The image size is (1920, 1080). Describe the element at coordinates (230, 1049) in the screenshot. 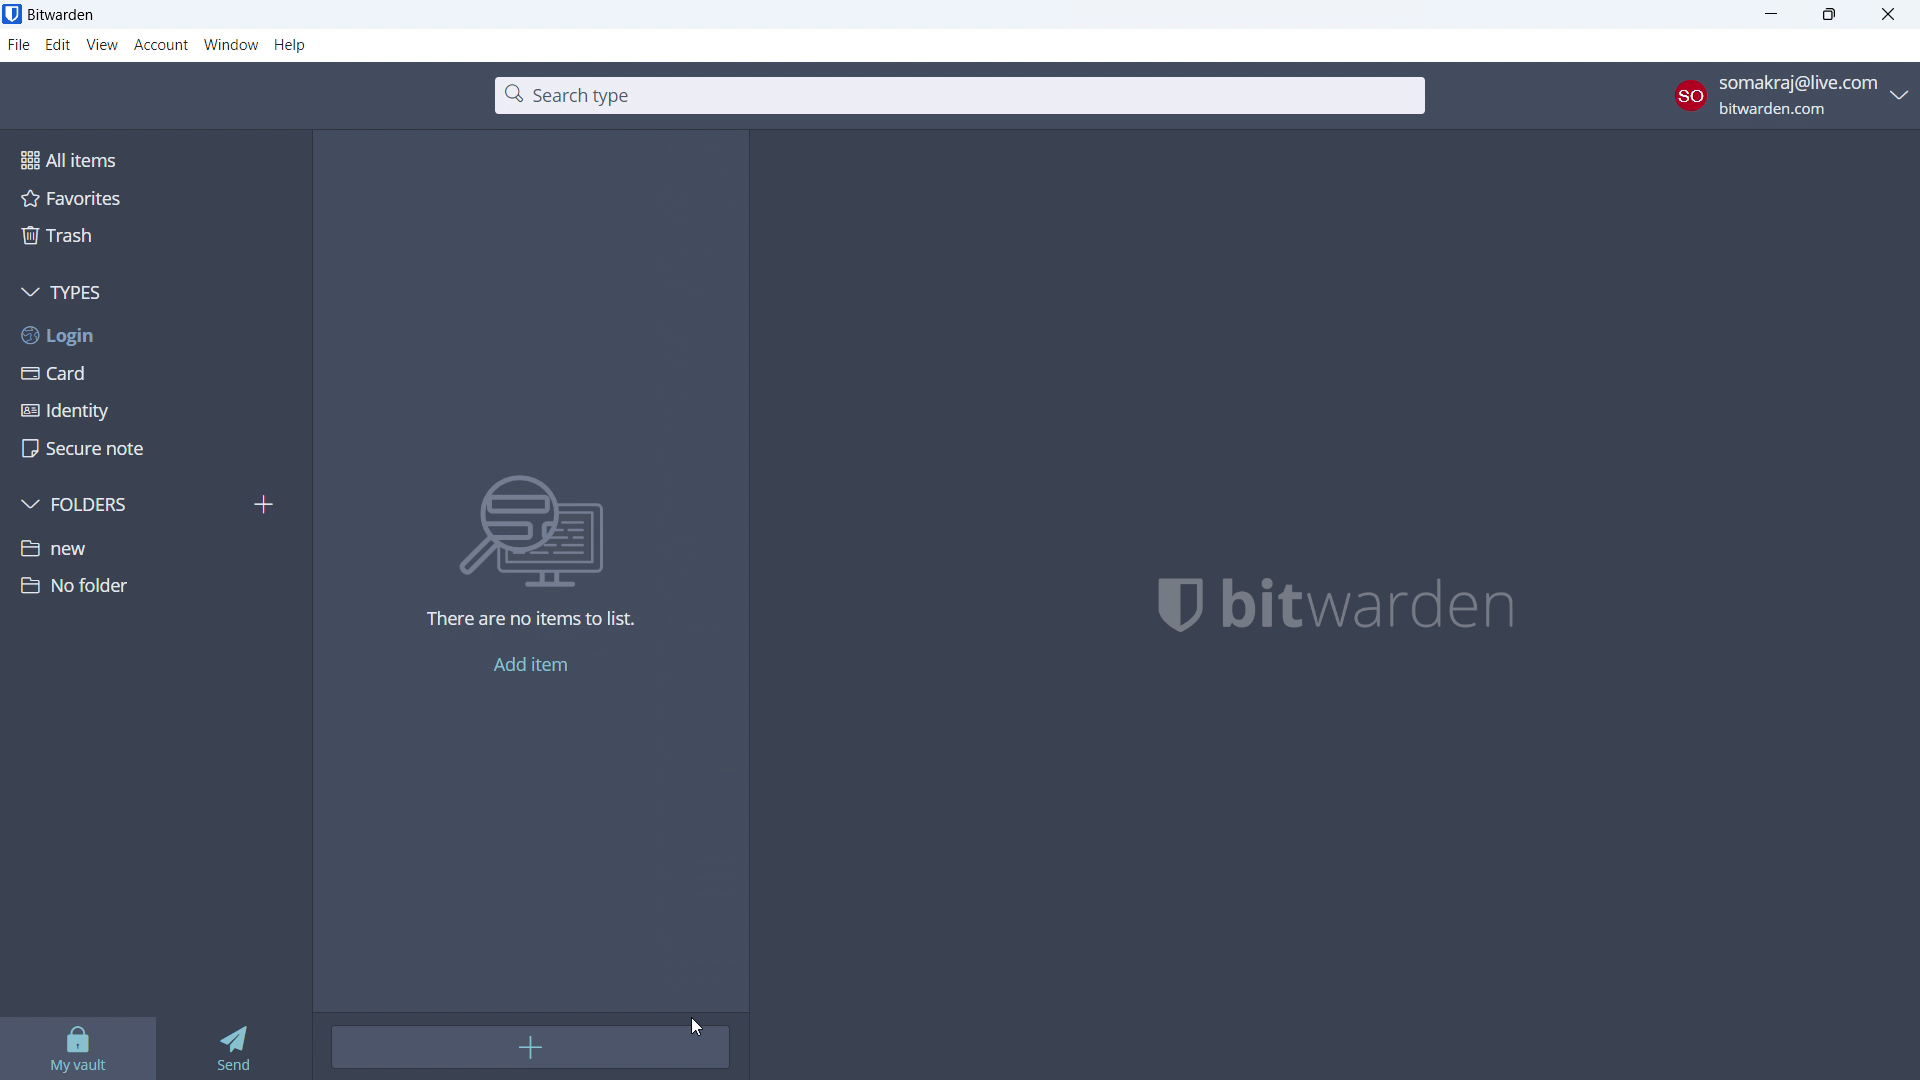

I see `send` at that location.